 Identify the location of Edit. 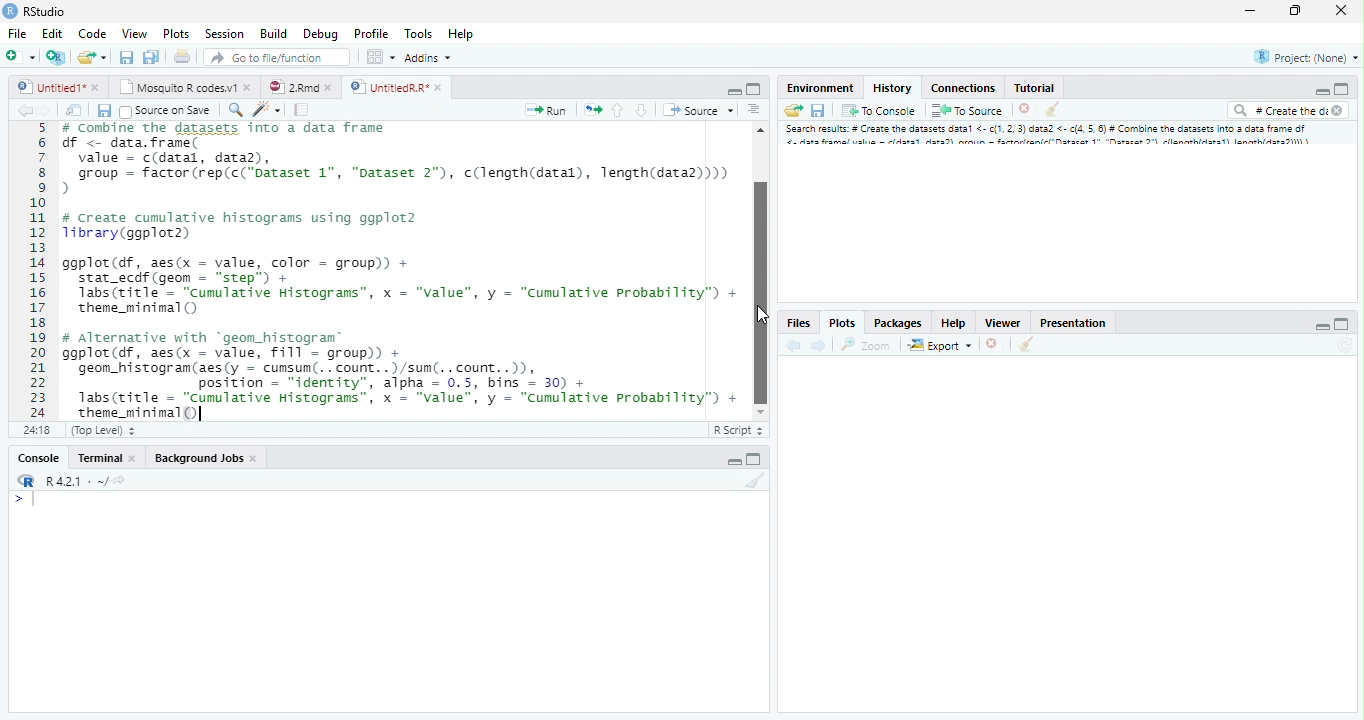
(53, 35).